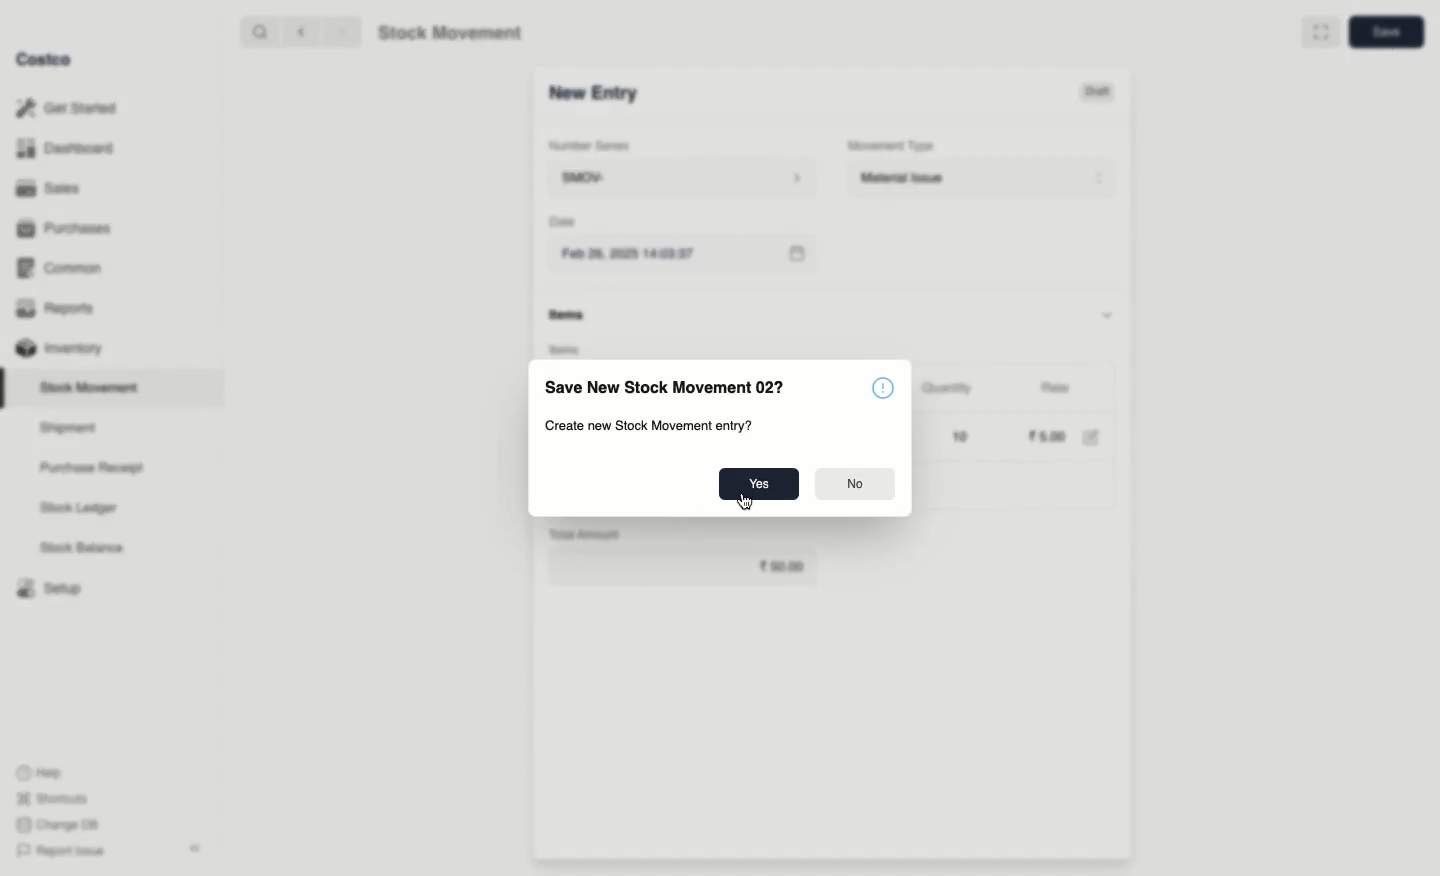 Image resolution: width=1440 pixels, height=876 pixels. What do you see at coordinates (1110, 313) in the screenshot?
I see `hide` at bounding box center [1110, 313].